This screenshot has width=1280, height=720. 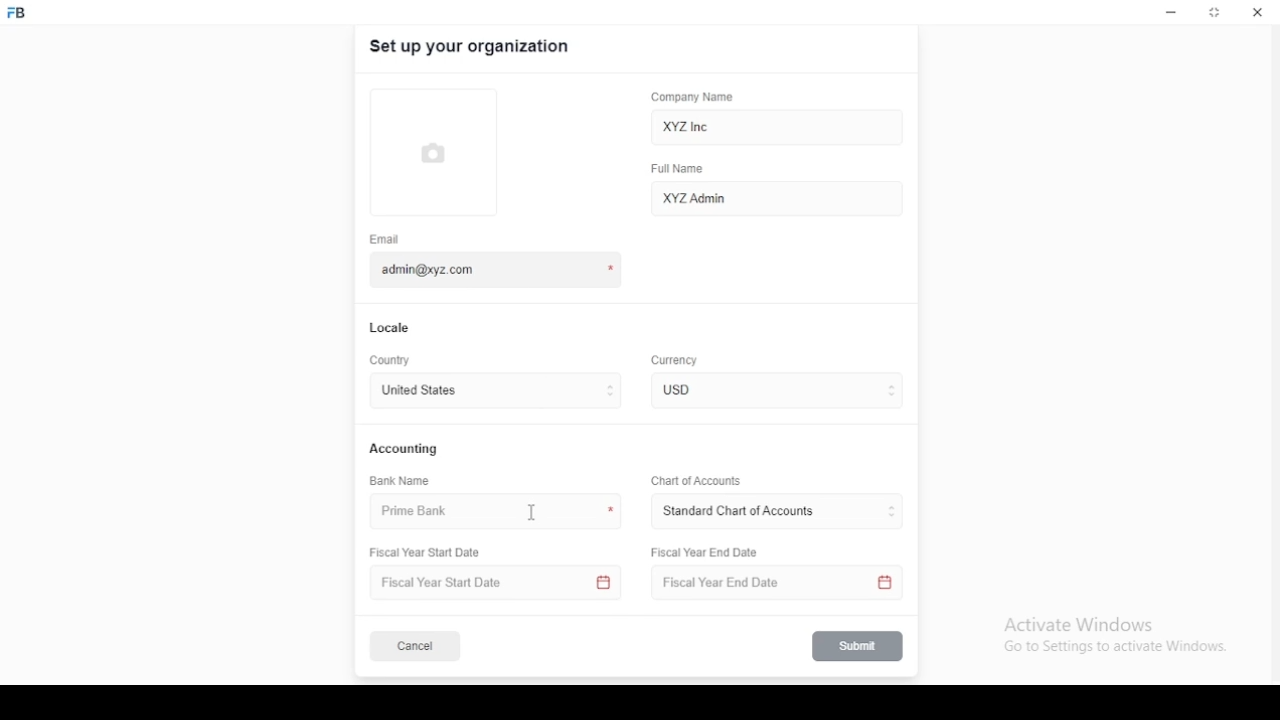 I want to click on XYZ Inc, so click(x=779, y=128).